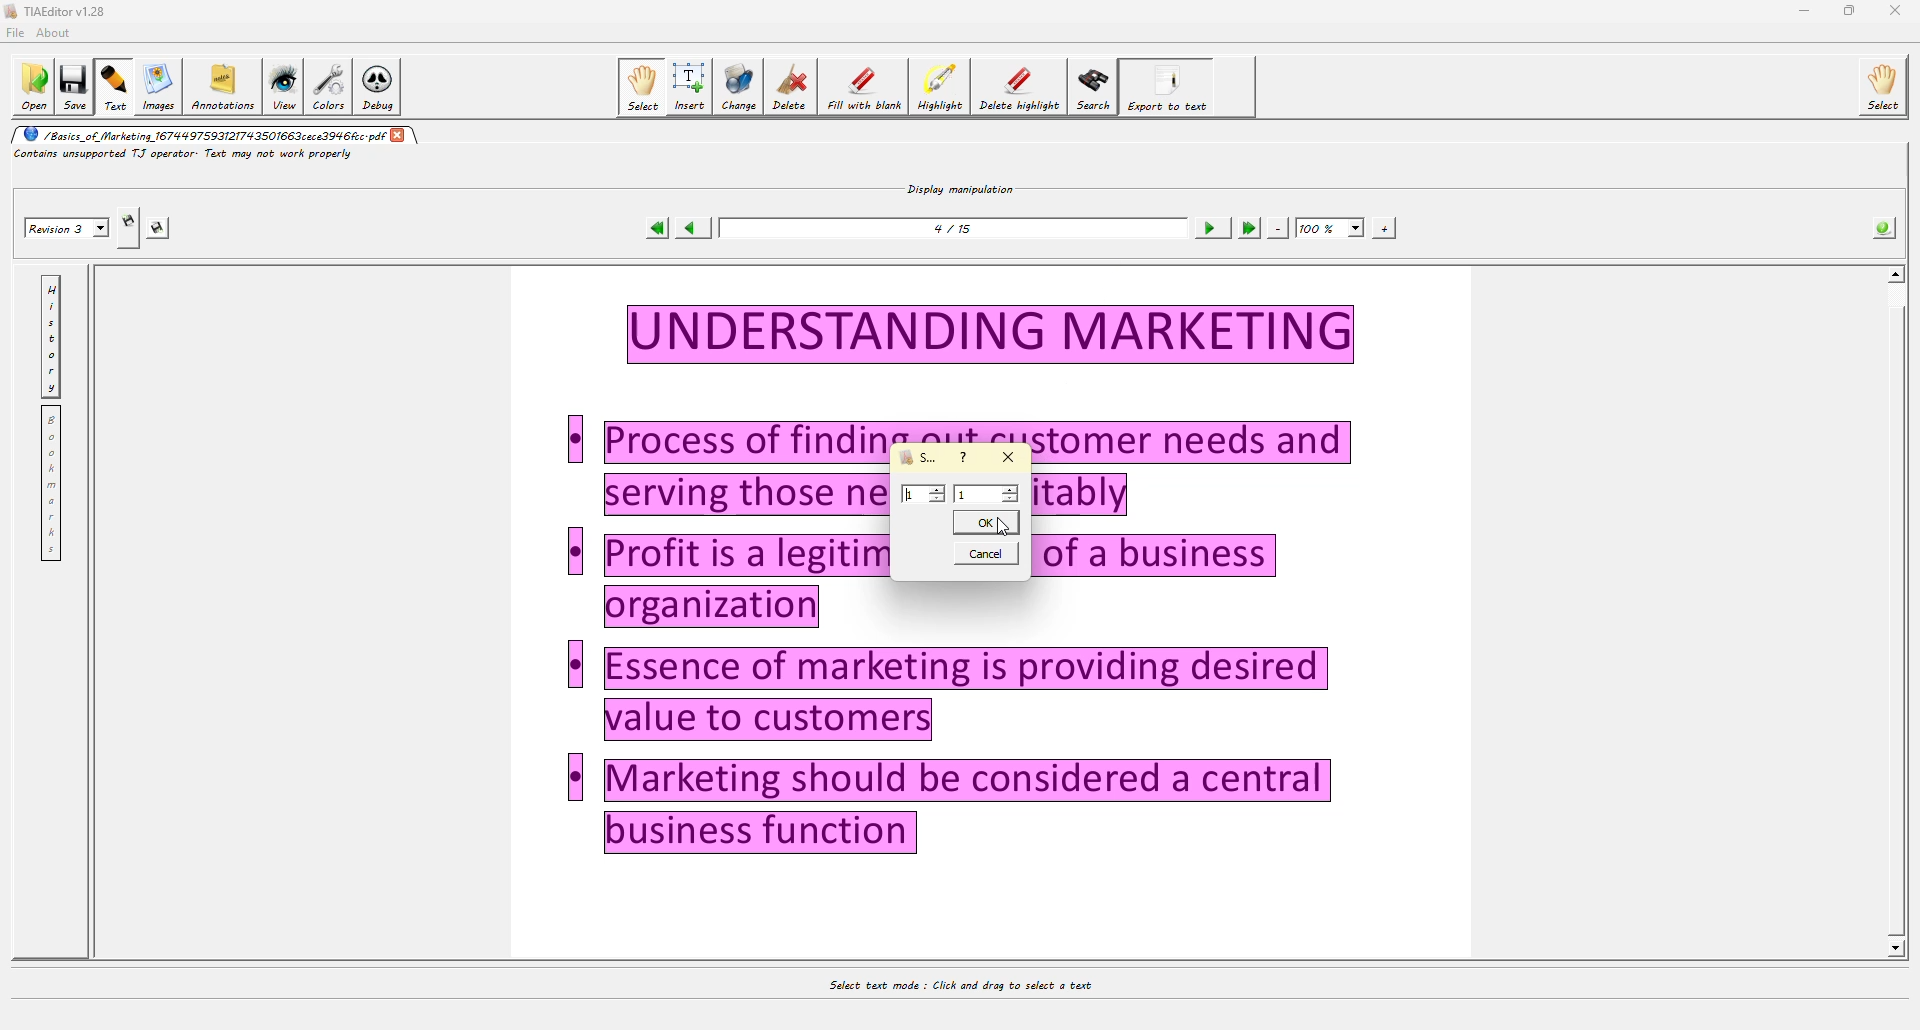  Describe the element at coordinates (1246, 229) in the screenshot. I see `last page` at that location.